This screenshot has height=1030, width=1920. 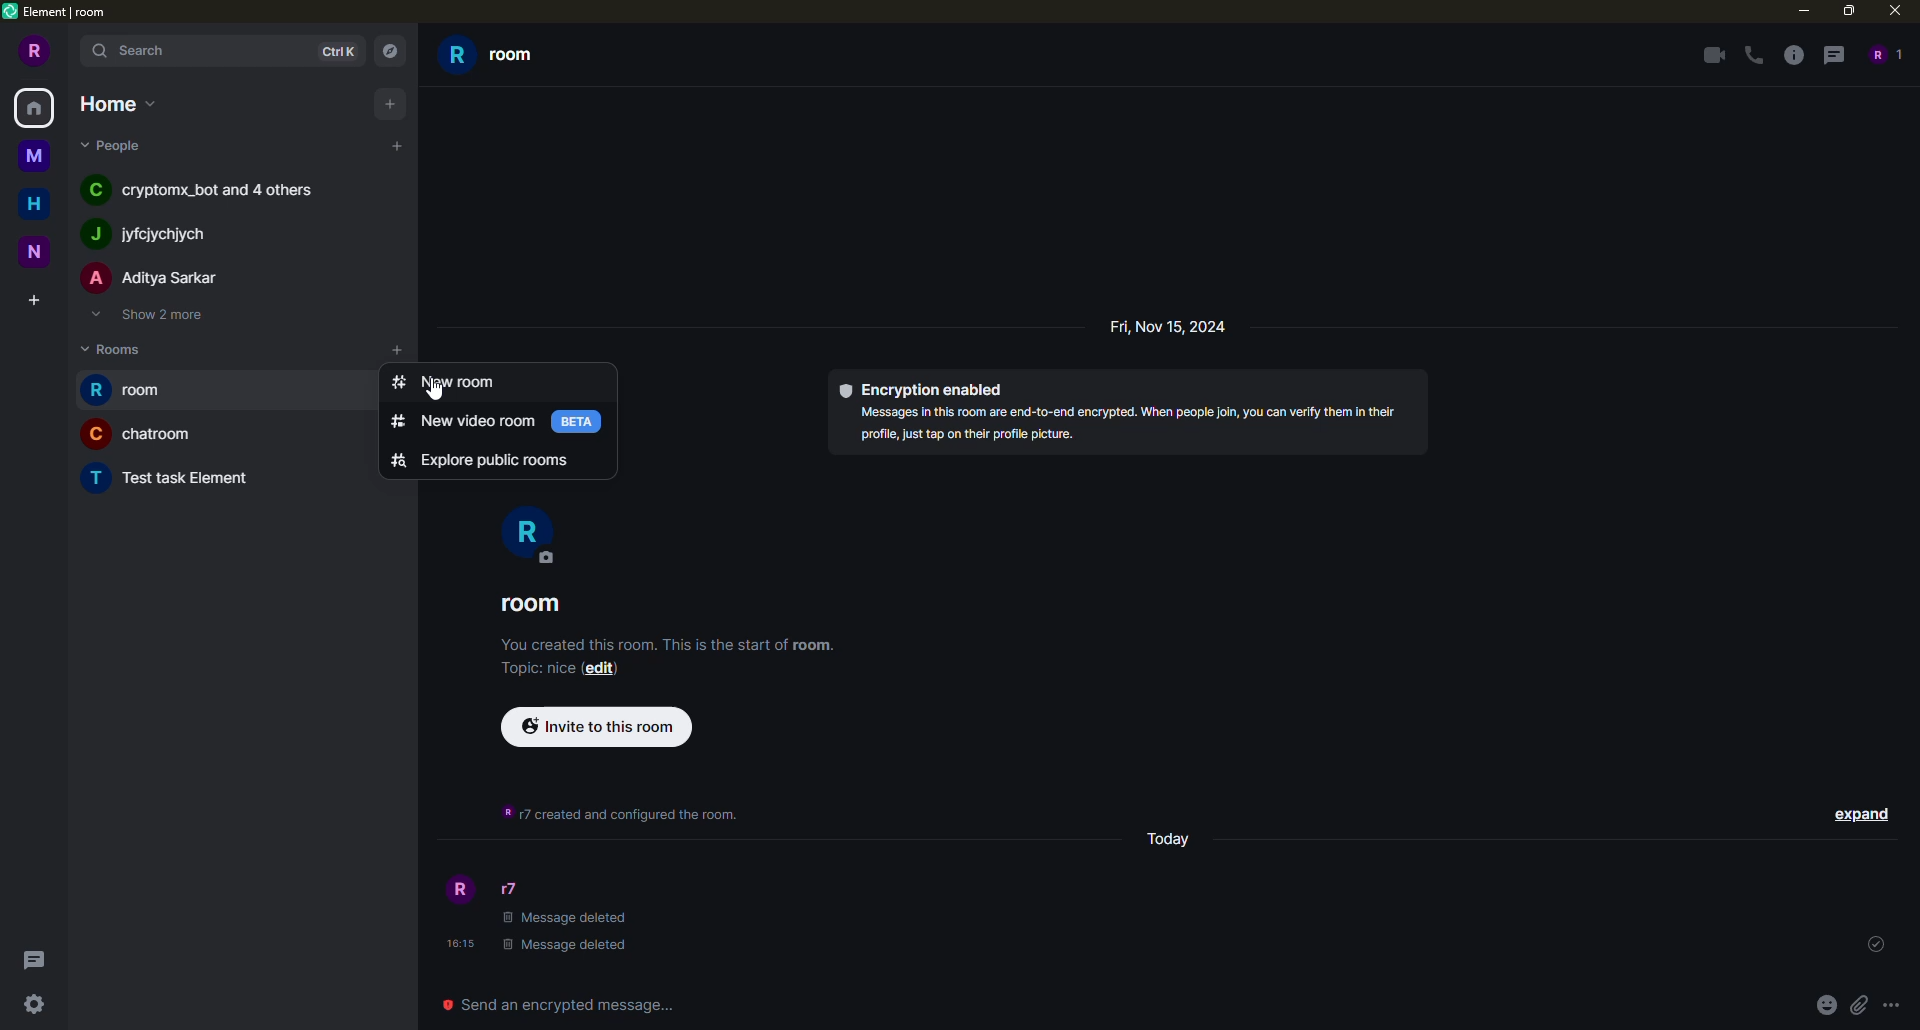 I want to click on space, so click(x=37, y=250).